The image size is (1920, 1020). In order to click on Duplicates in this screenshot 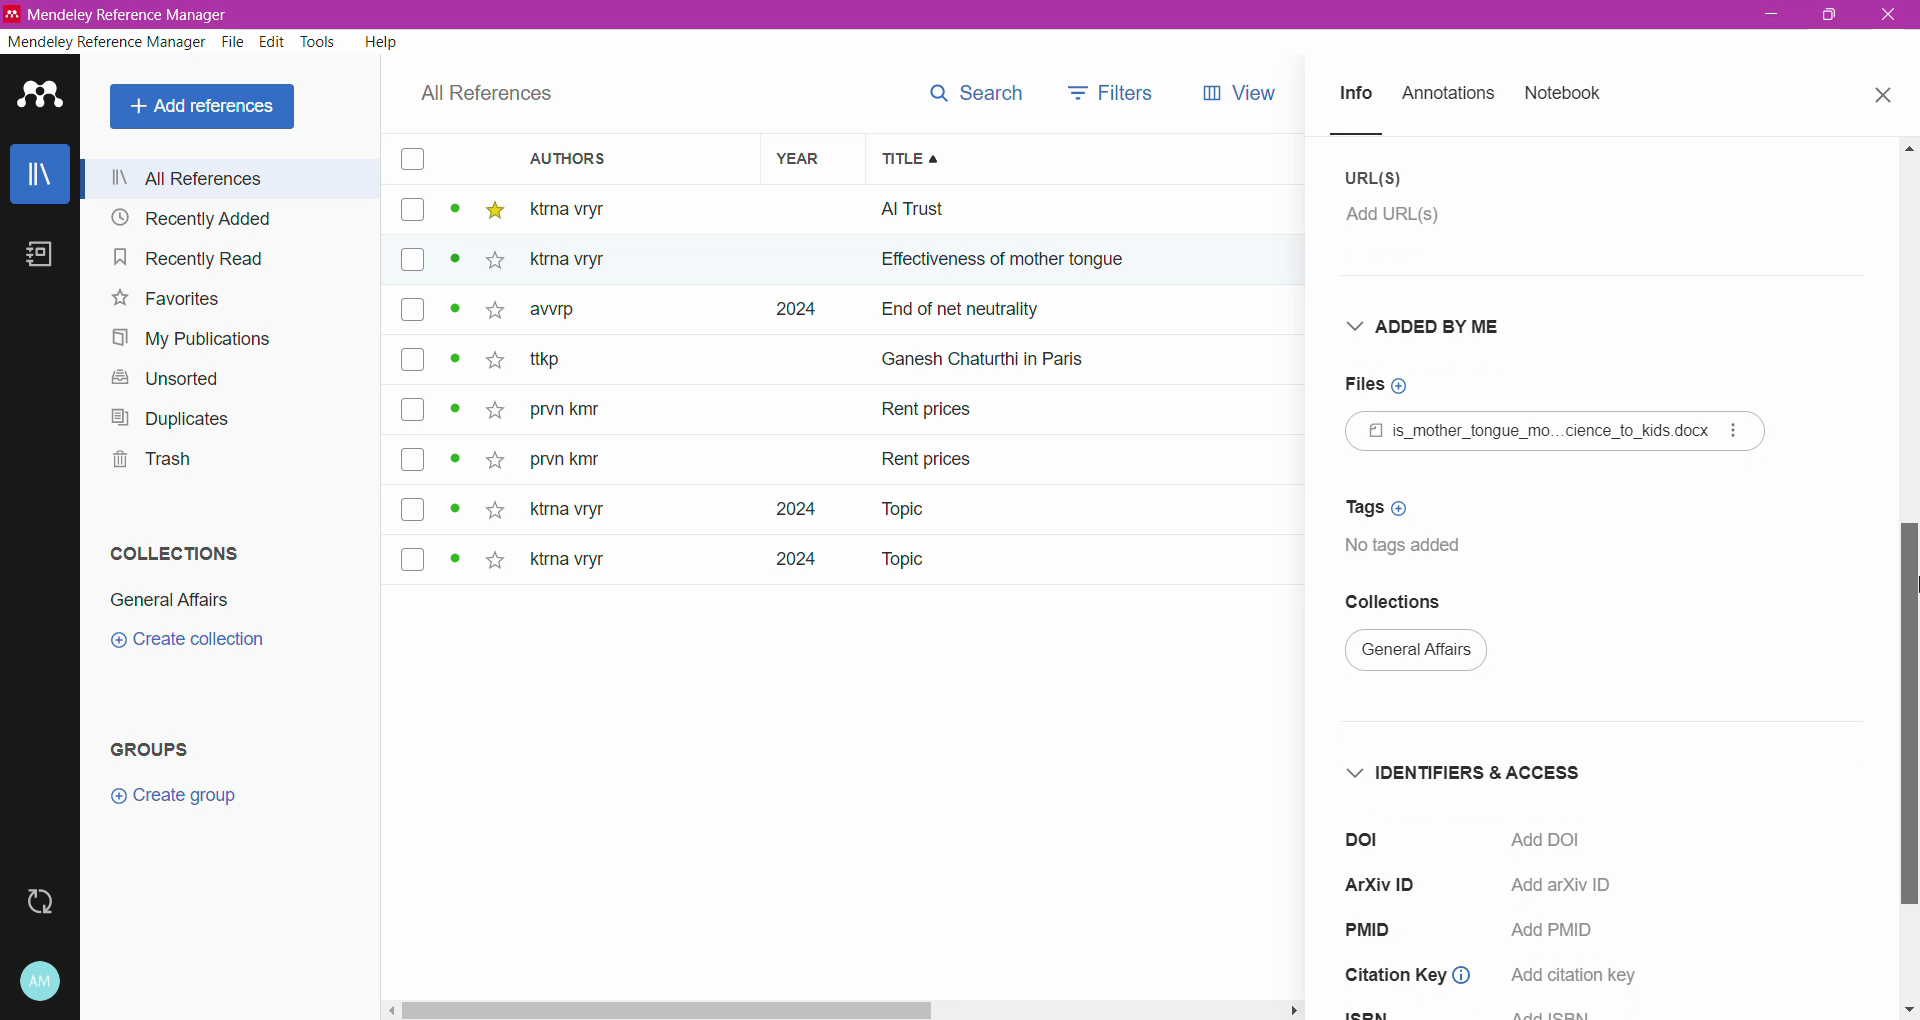, I will do `click(171, 418)`.